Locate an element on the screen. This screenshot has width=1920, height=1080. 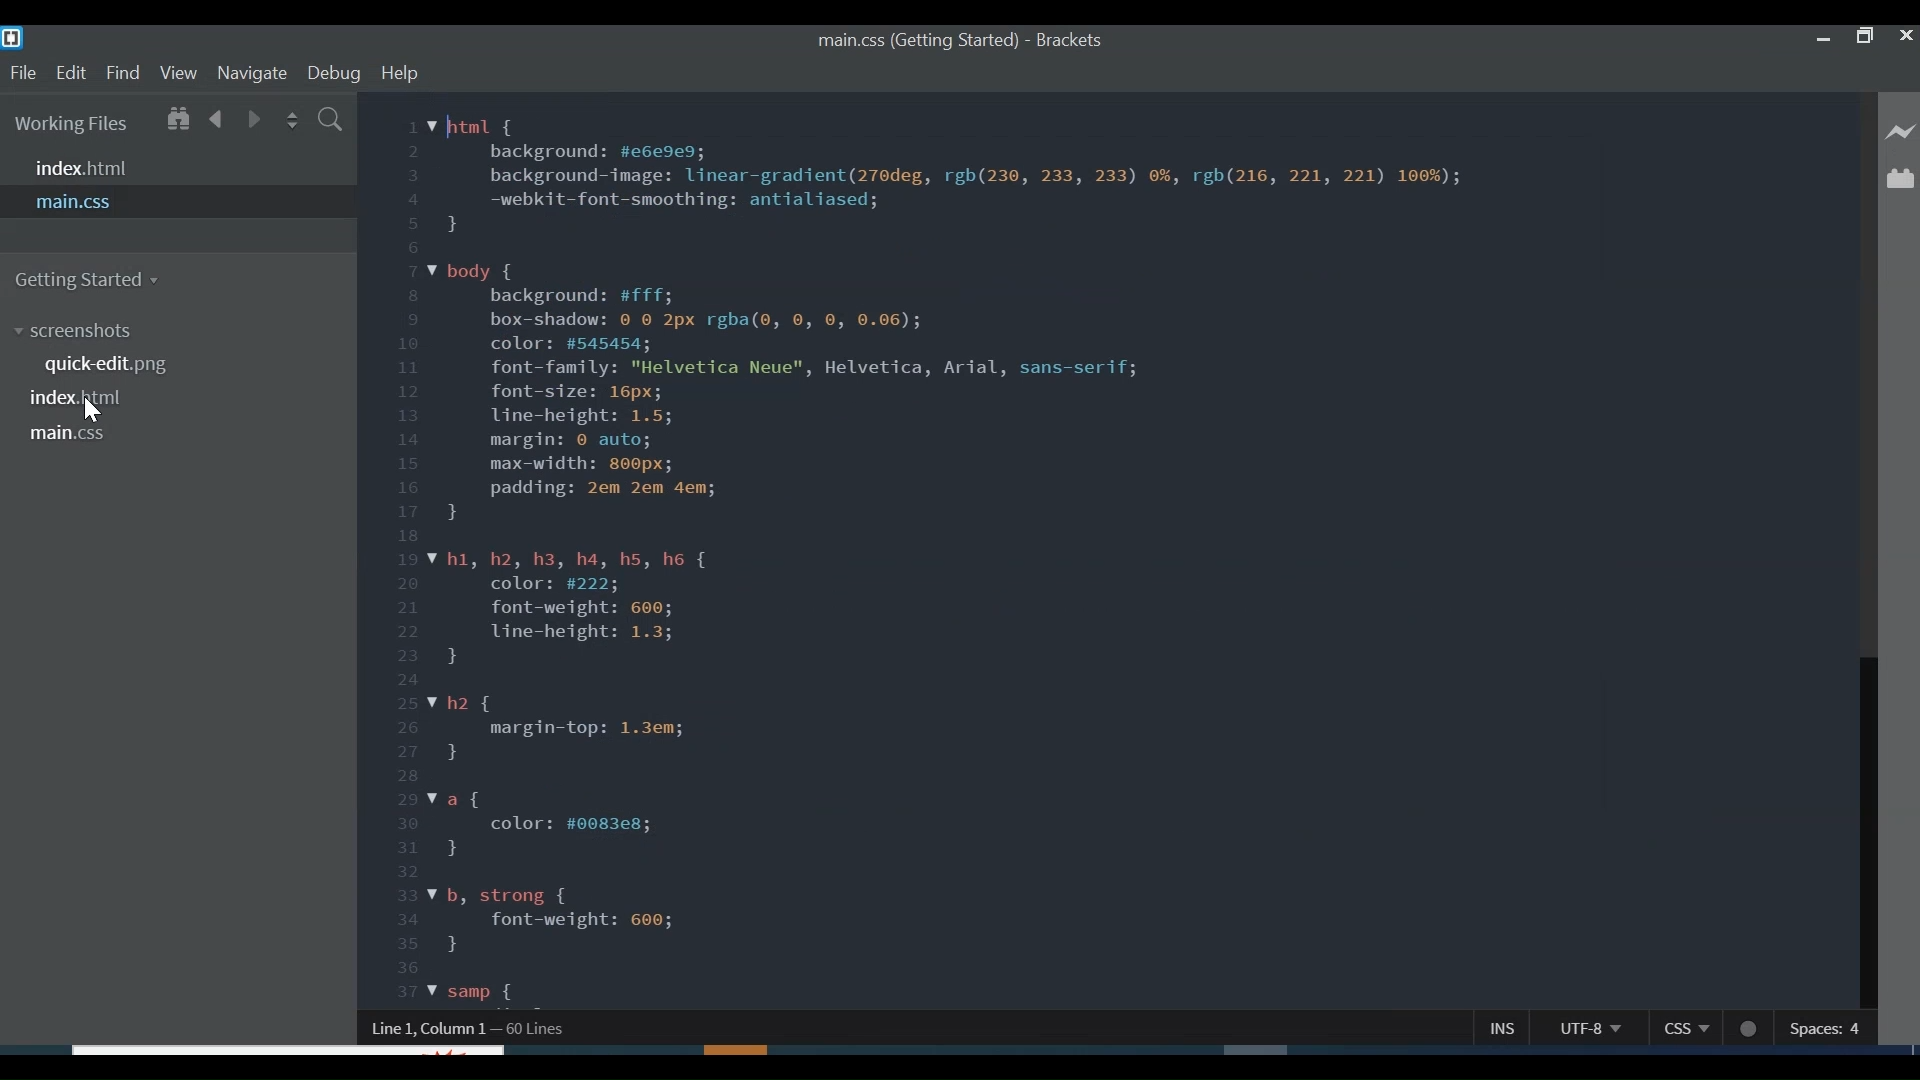
Show in File Tree is located at coordinates (181, 119).